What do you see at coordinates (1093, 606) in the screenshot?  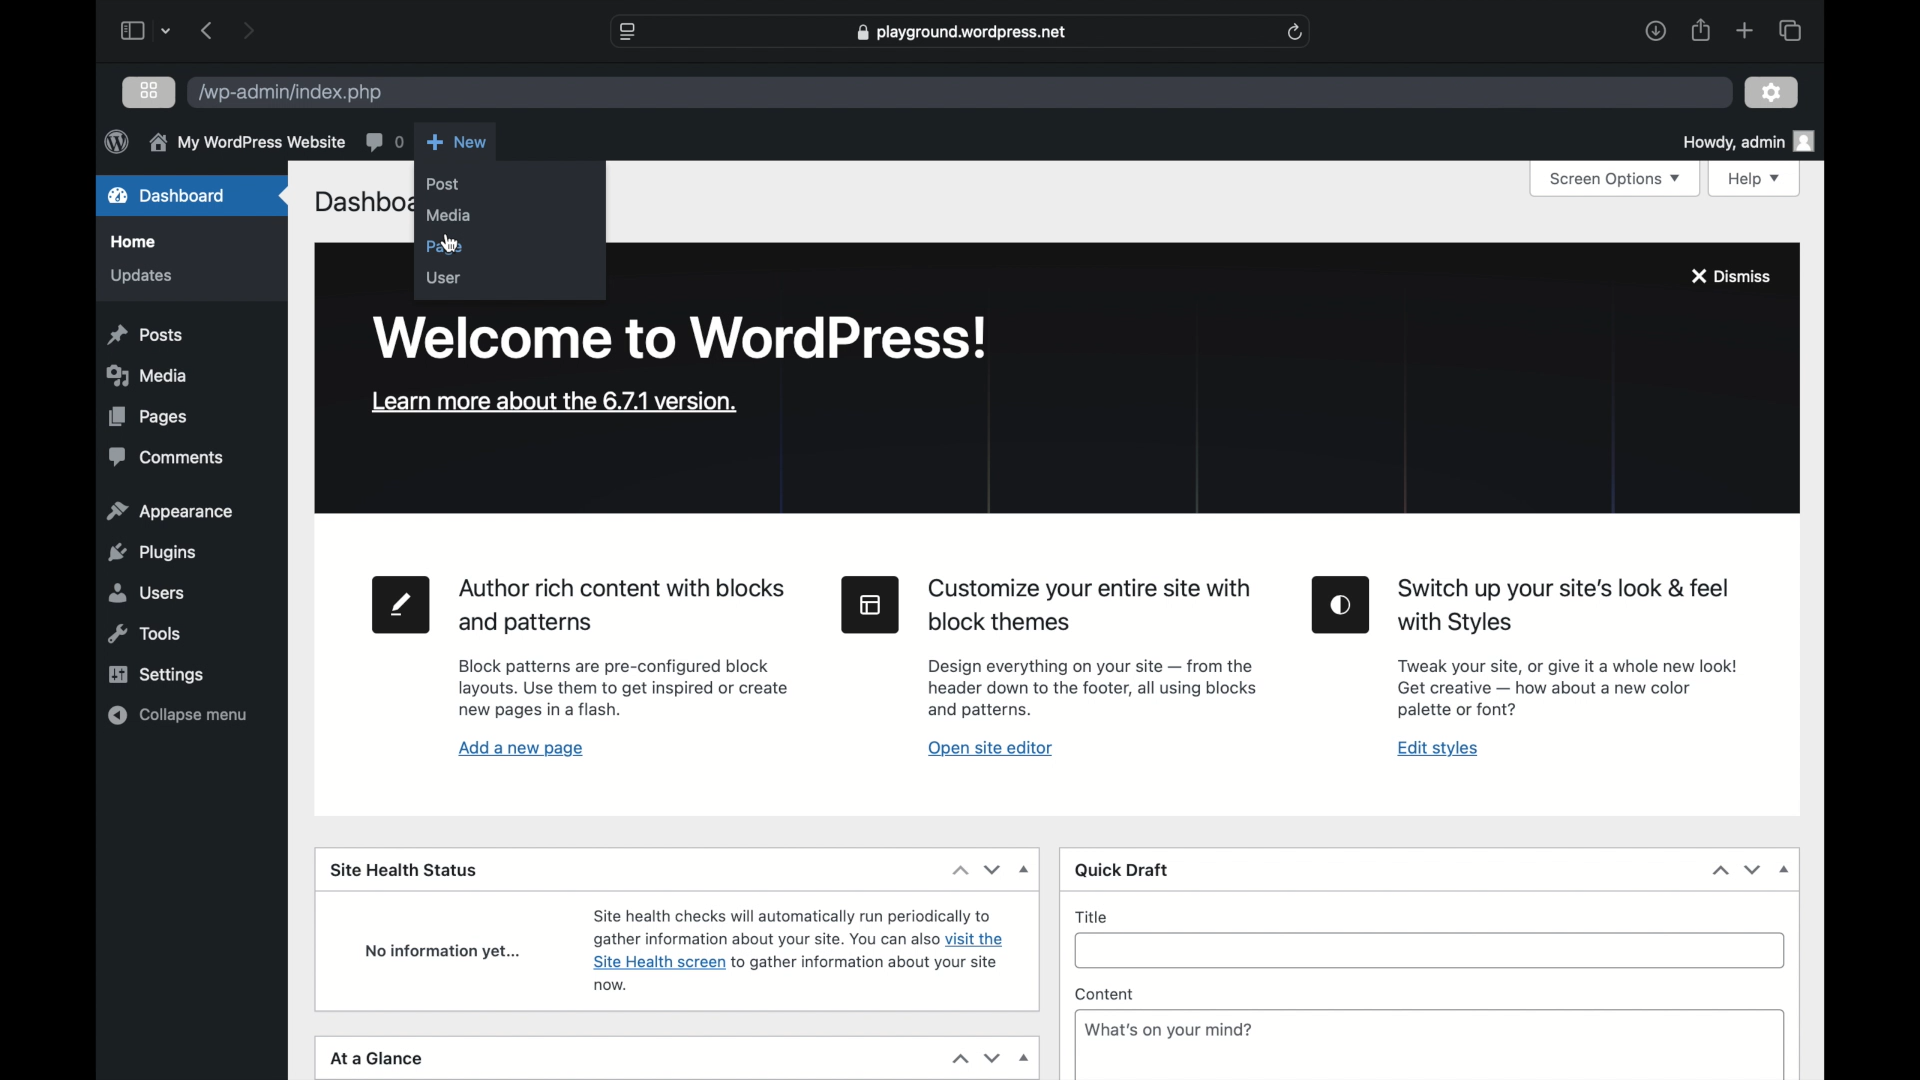 I see `heading` at bounding box center [1093, 606].